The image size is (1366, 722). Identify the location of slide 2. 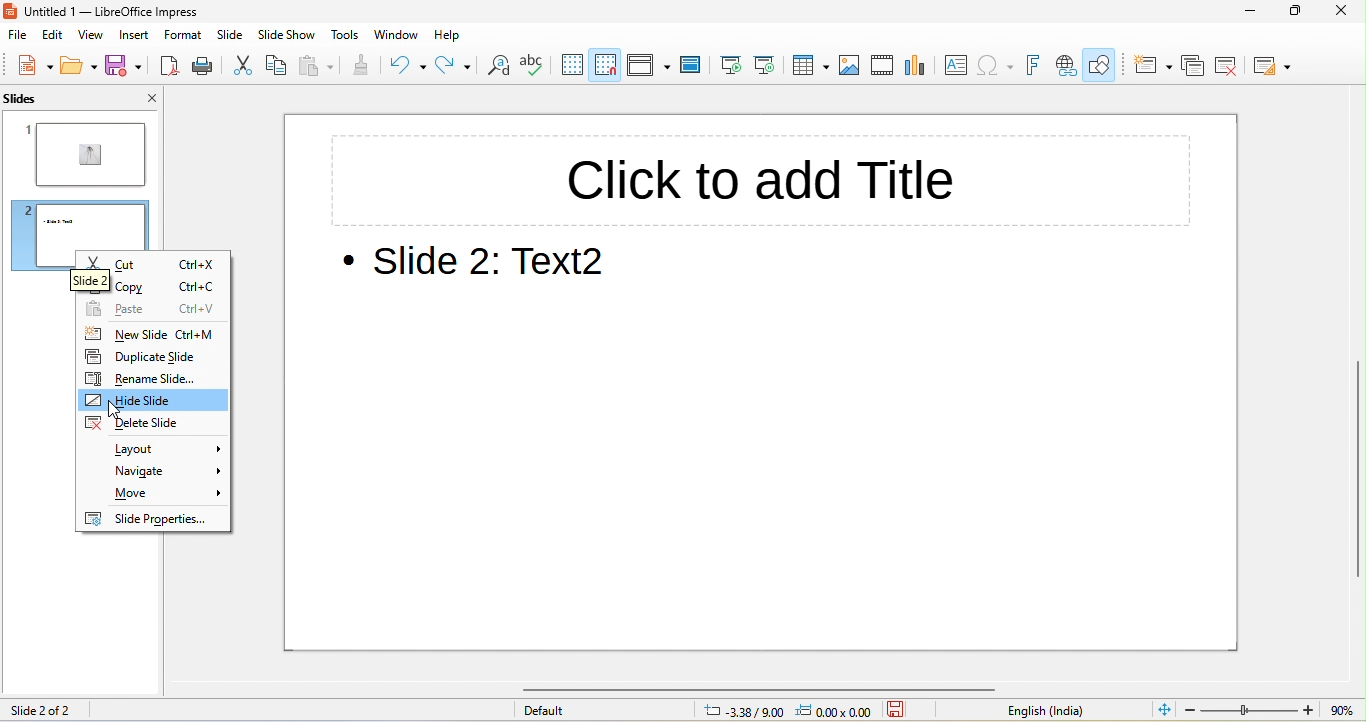
(69, 279).